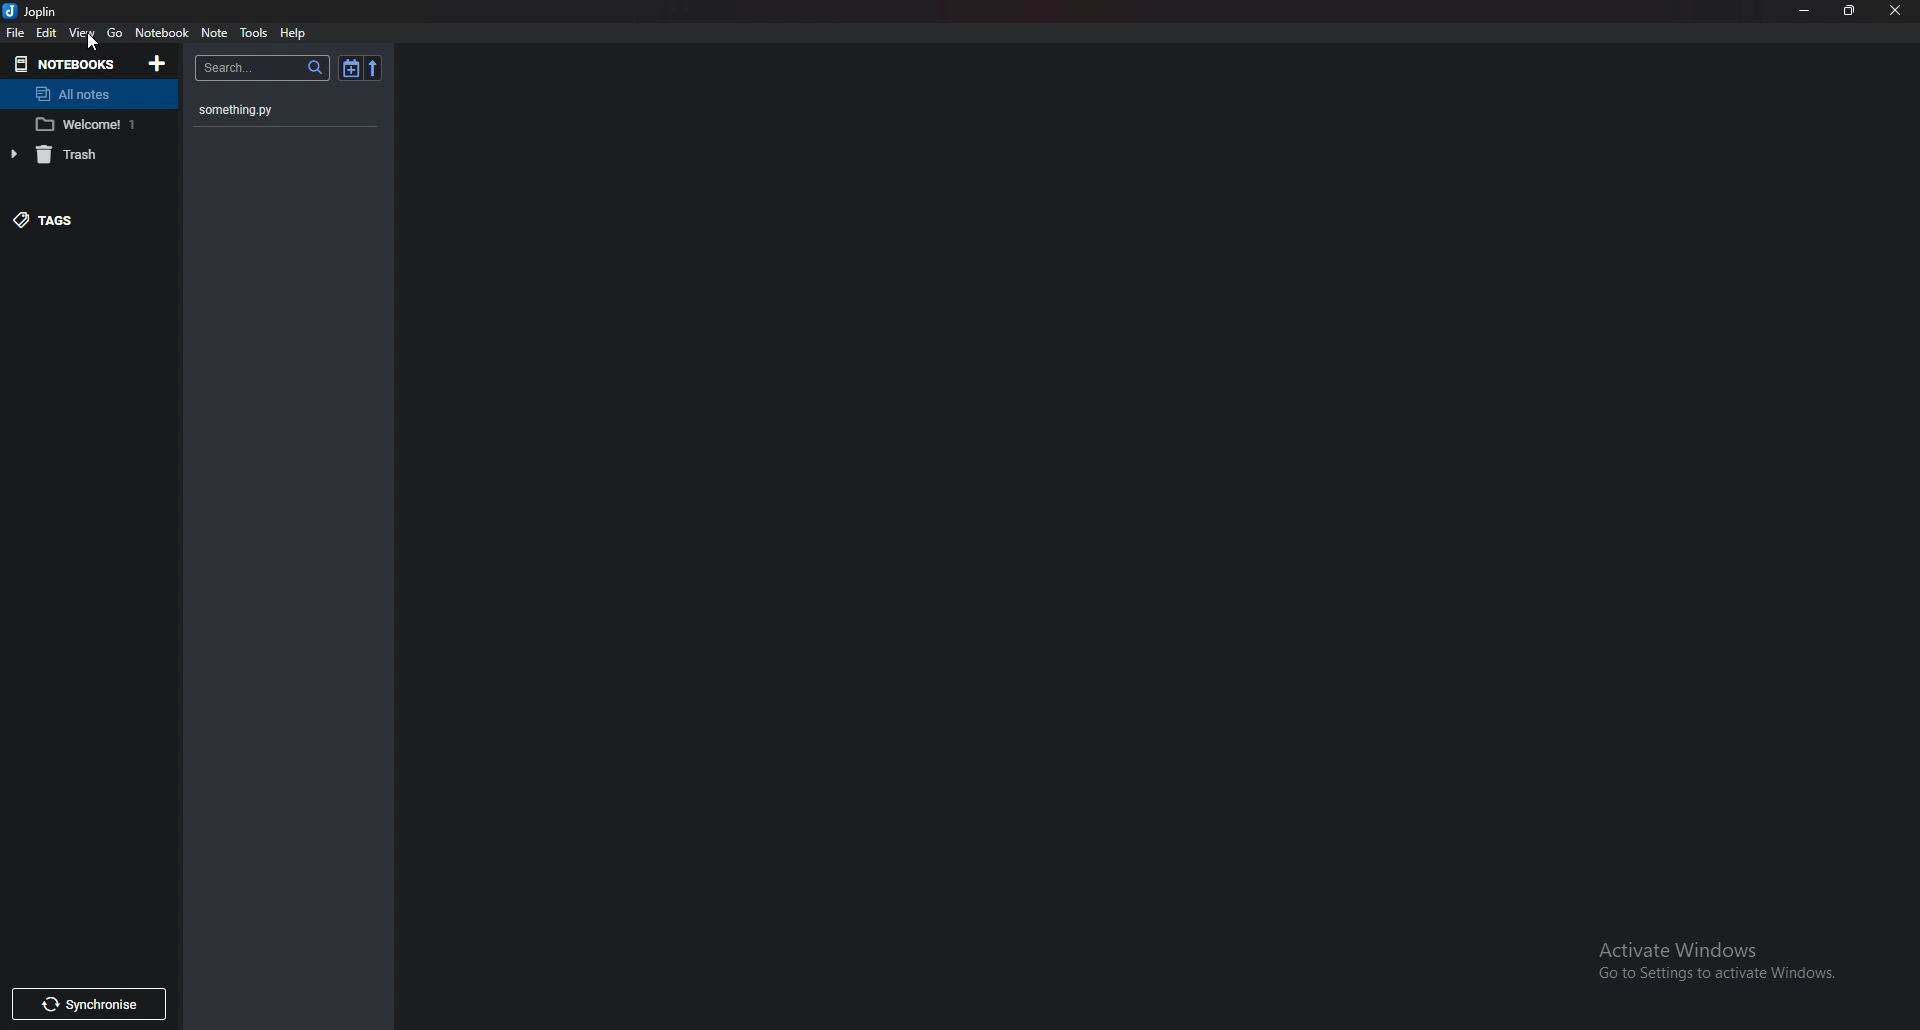  I want to click on go, so click(116, 32).